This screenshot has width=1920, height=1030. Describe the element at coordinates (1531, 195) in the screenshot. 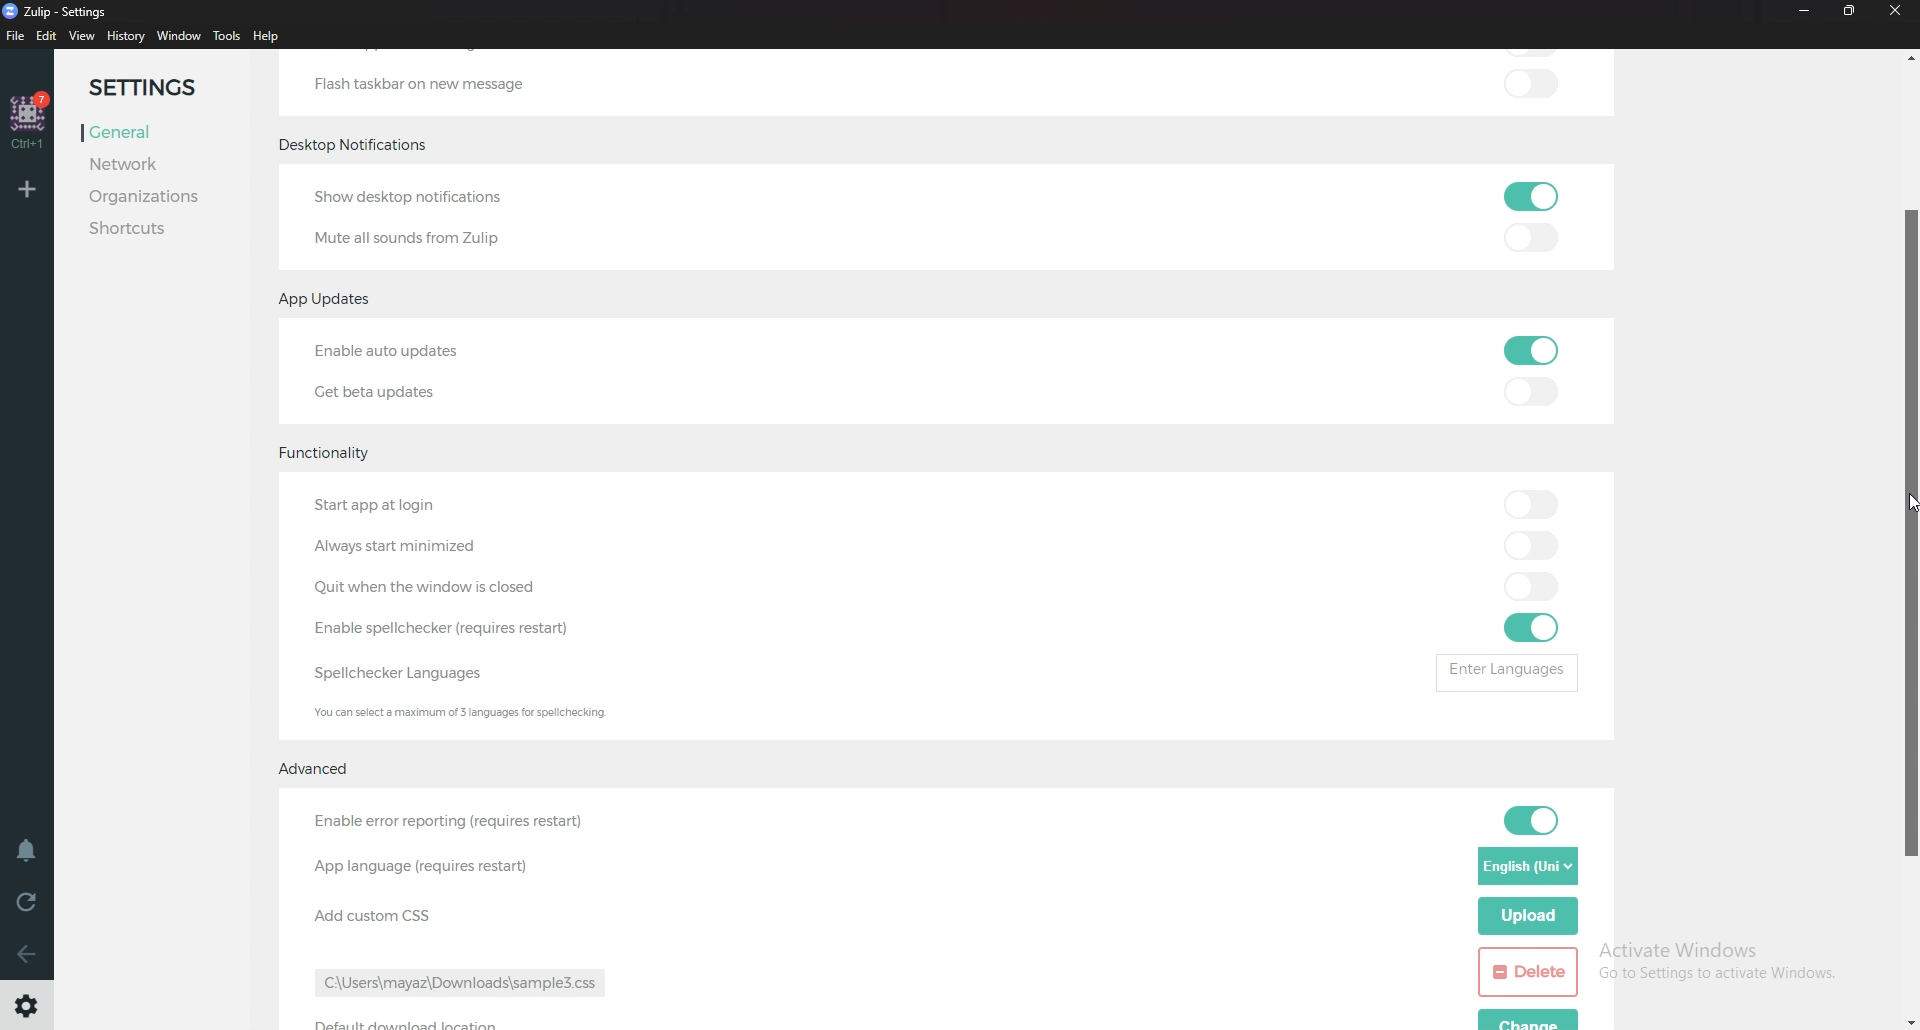

I see `toggle` at that location.